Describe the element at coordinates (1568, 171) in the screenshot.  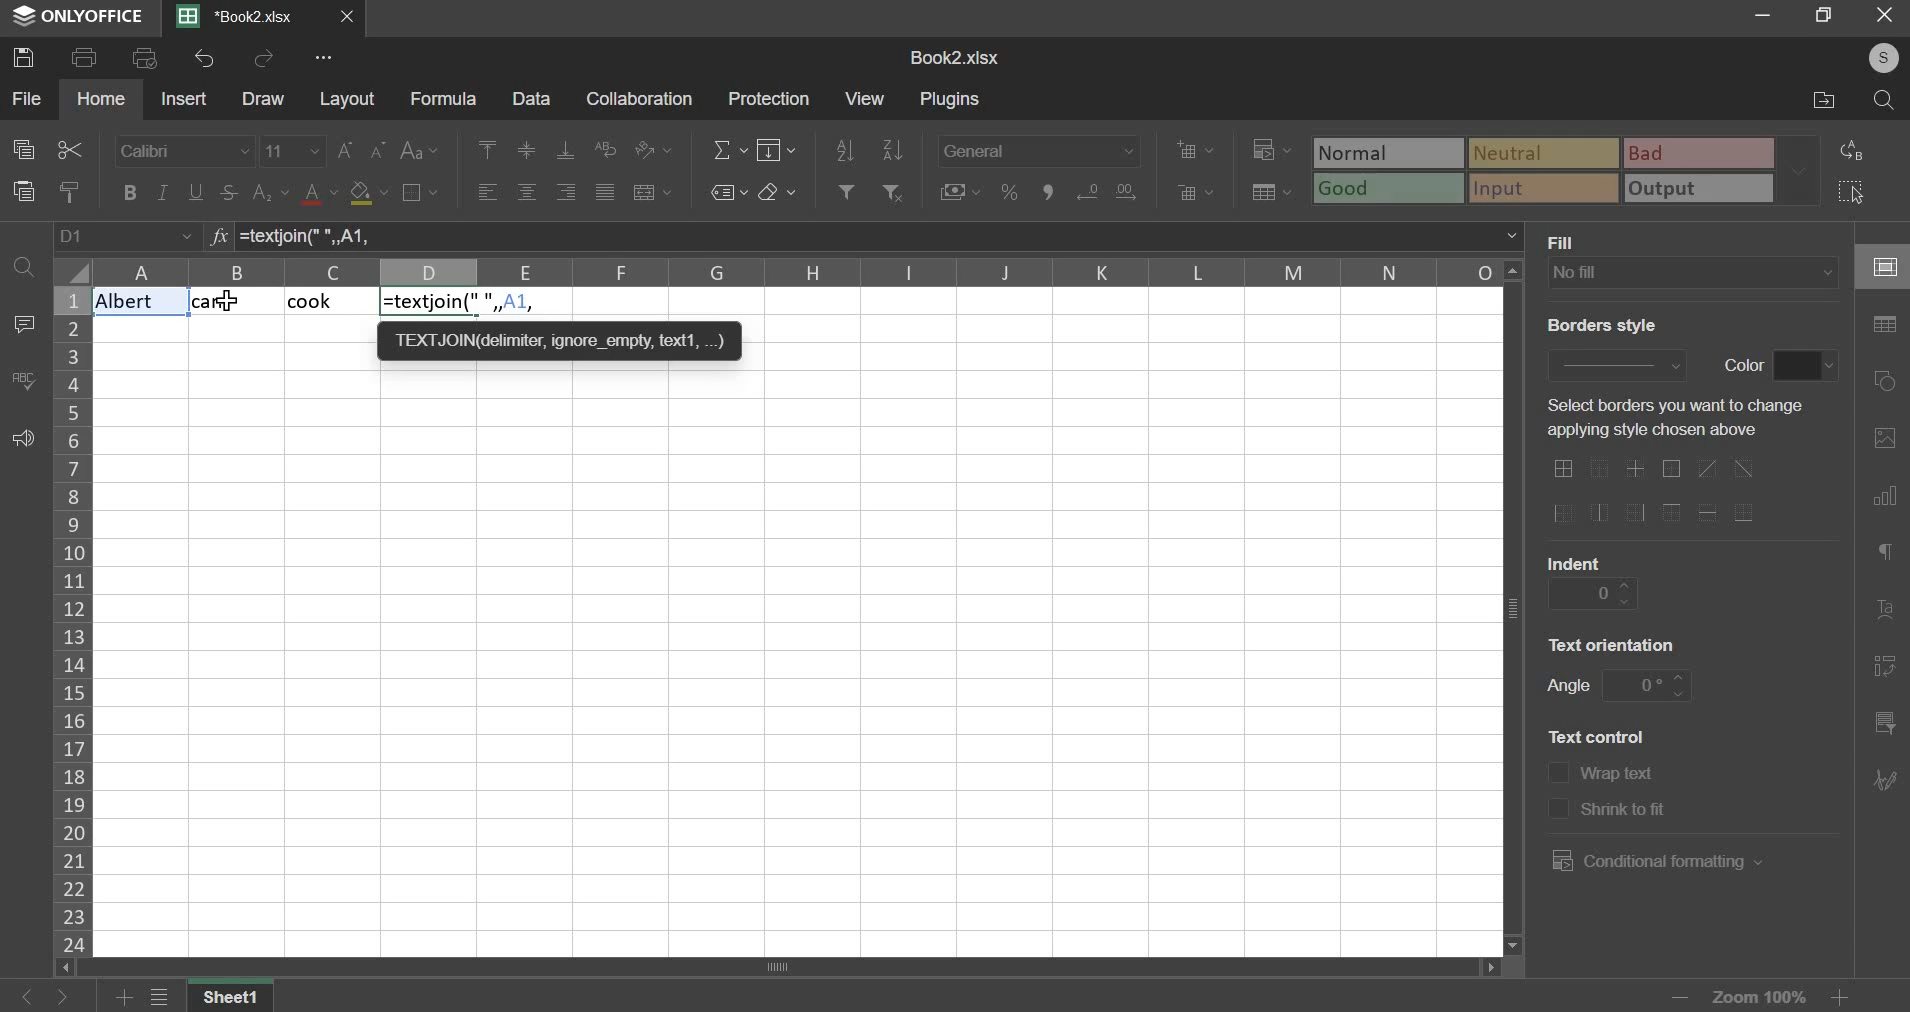
I see `type` at that location.